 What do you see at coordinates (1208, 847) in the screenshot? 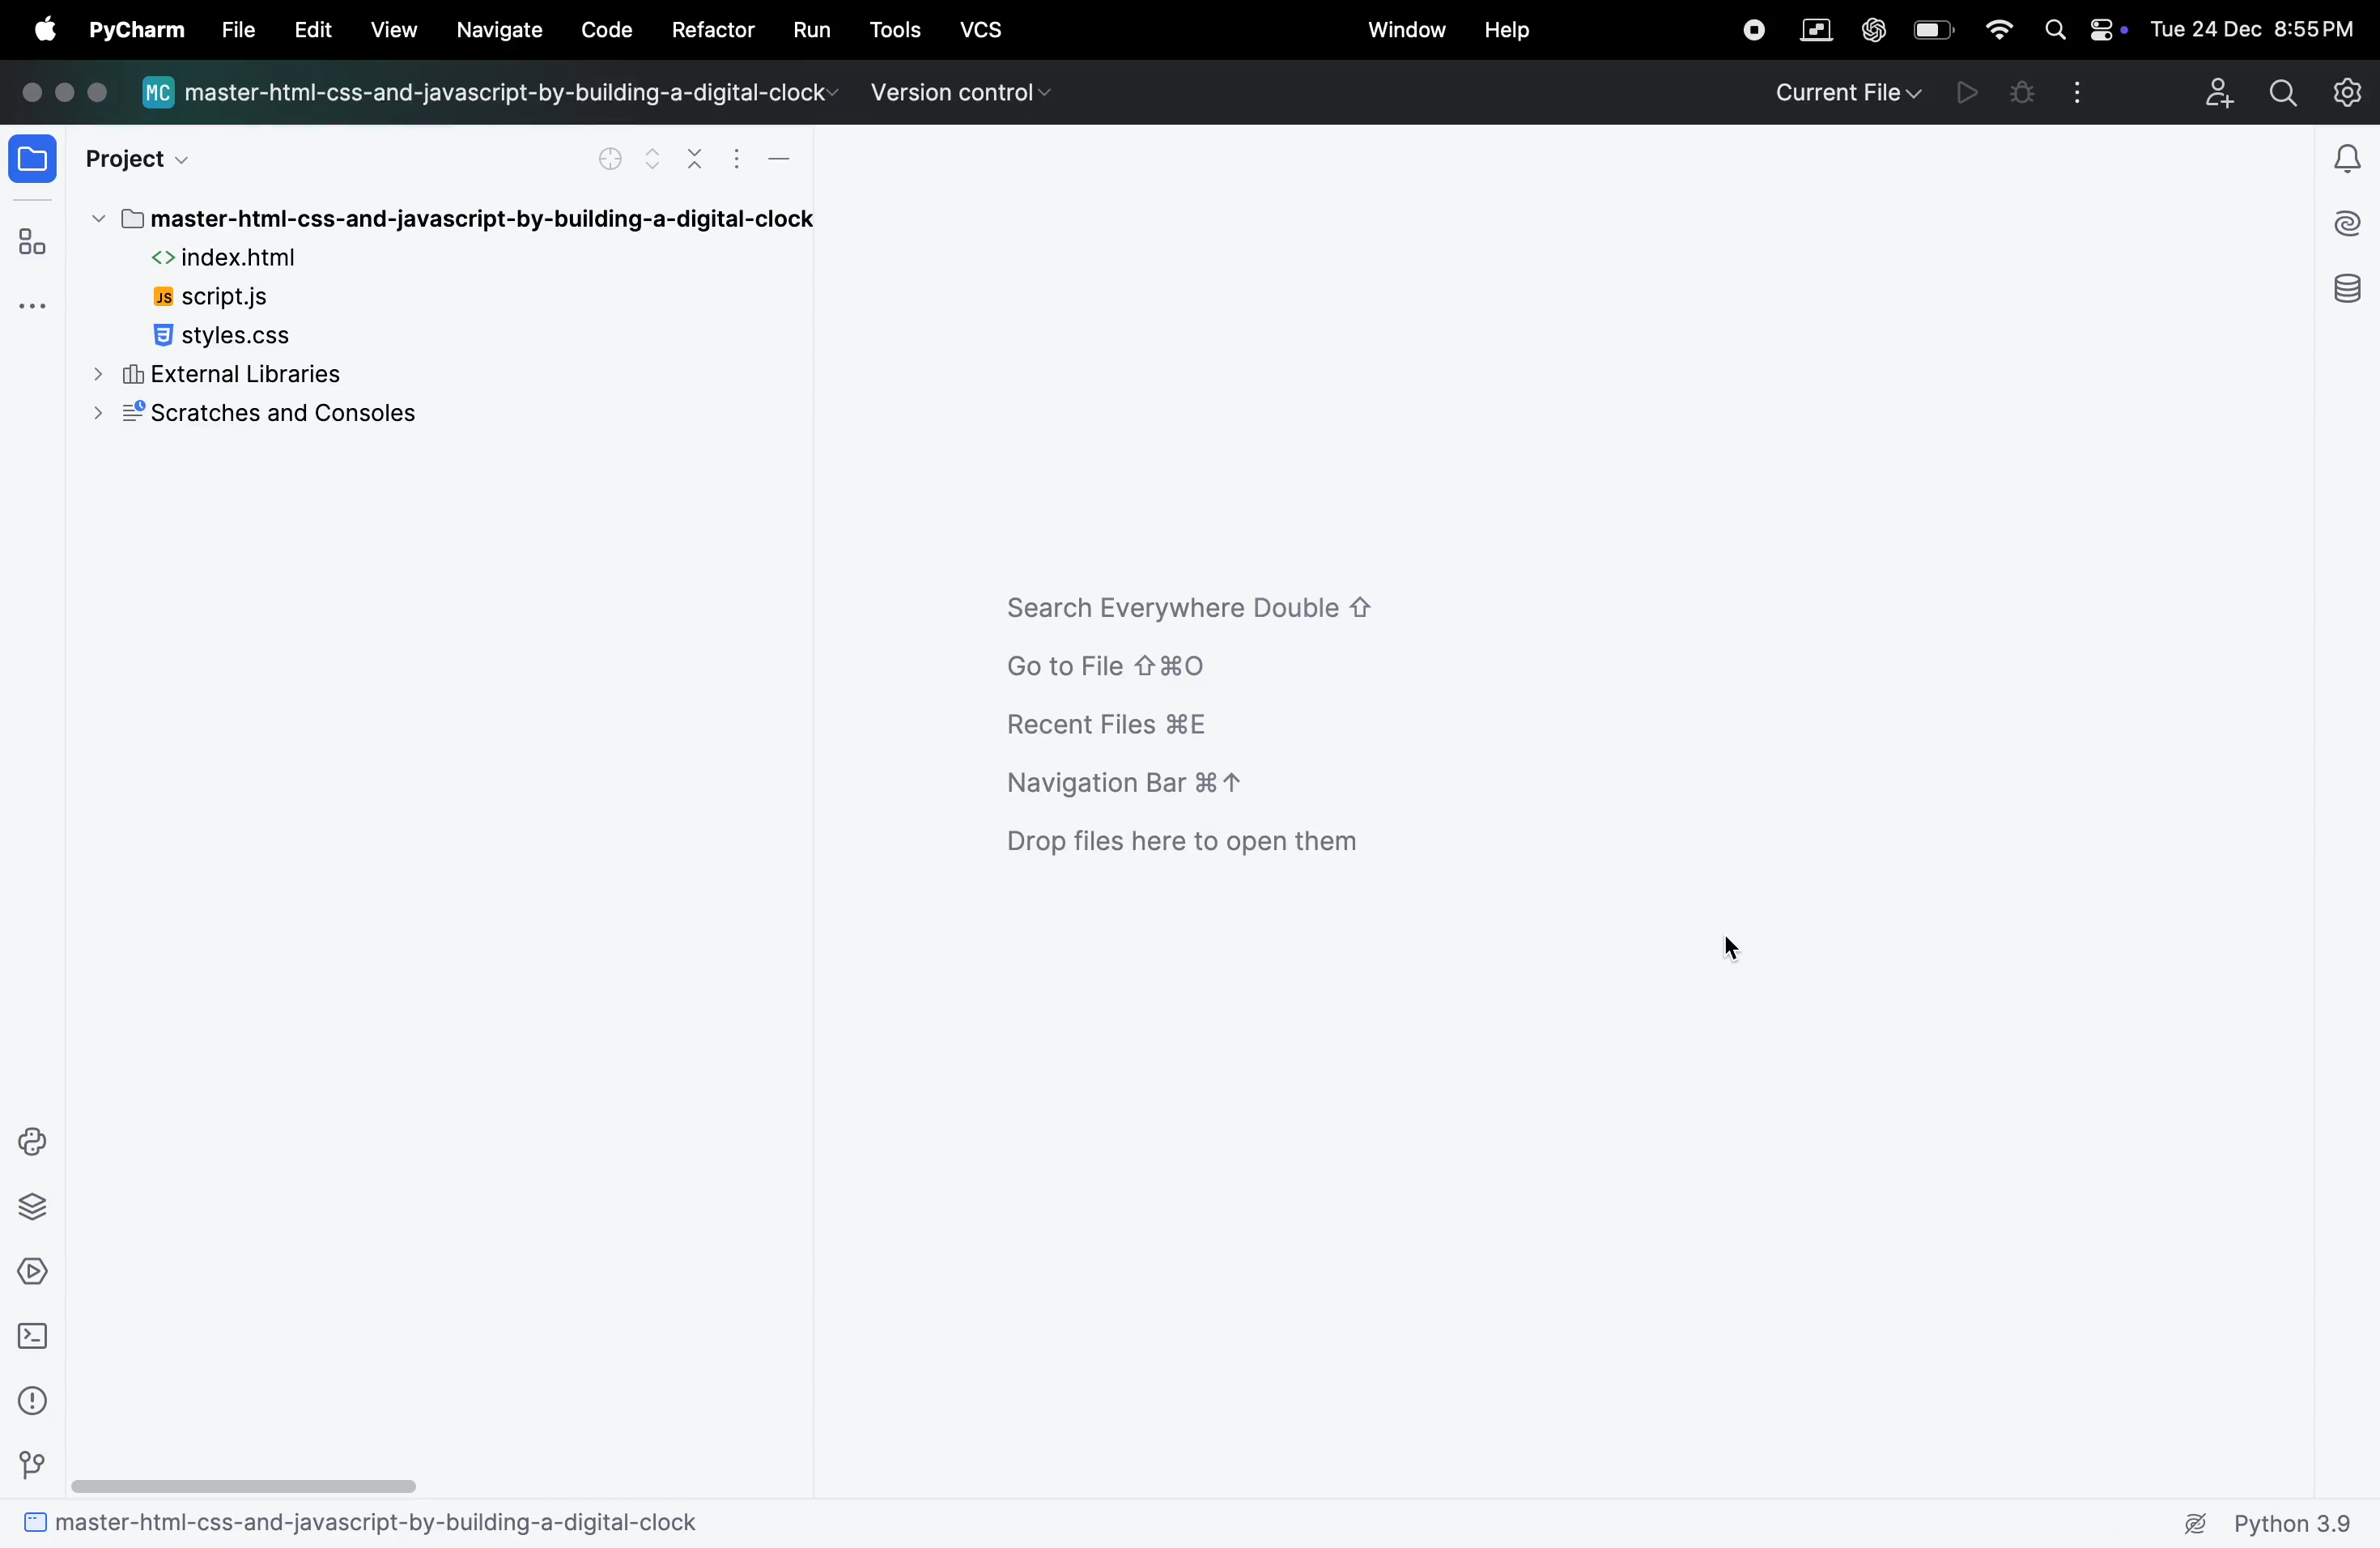
I see `drop files here to open them` at bounding box center [1208, 847].